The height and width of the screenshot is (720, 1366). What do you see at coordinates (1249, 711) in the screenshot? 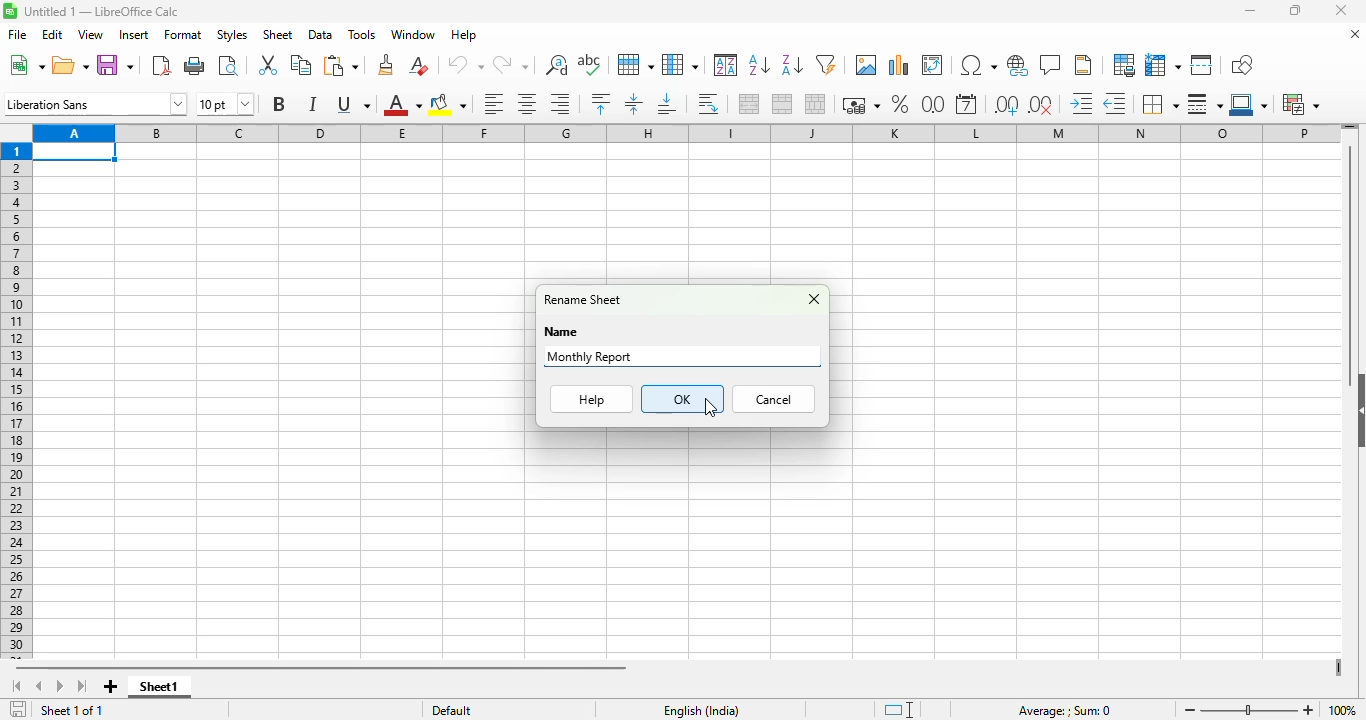
I see `Zoom slider` at bounding box center [1249, 711].